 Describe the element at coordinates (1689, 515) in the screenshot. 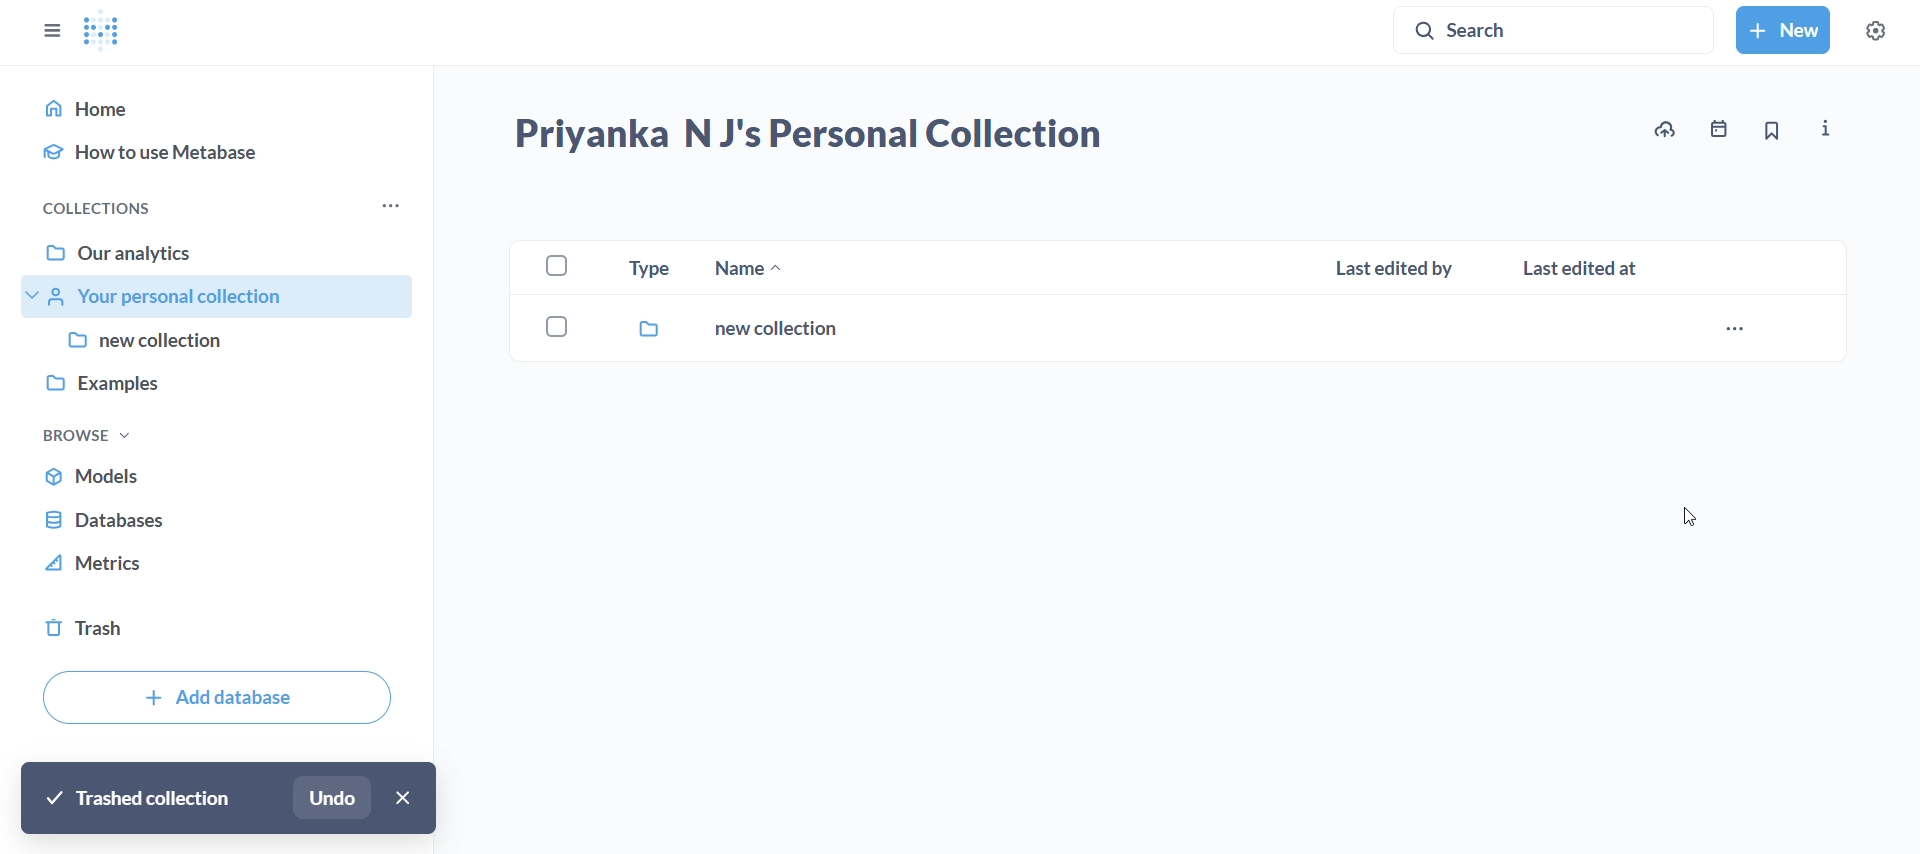

I see `cursor` at that location.